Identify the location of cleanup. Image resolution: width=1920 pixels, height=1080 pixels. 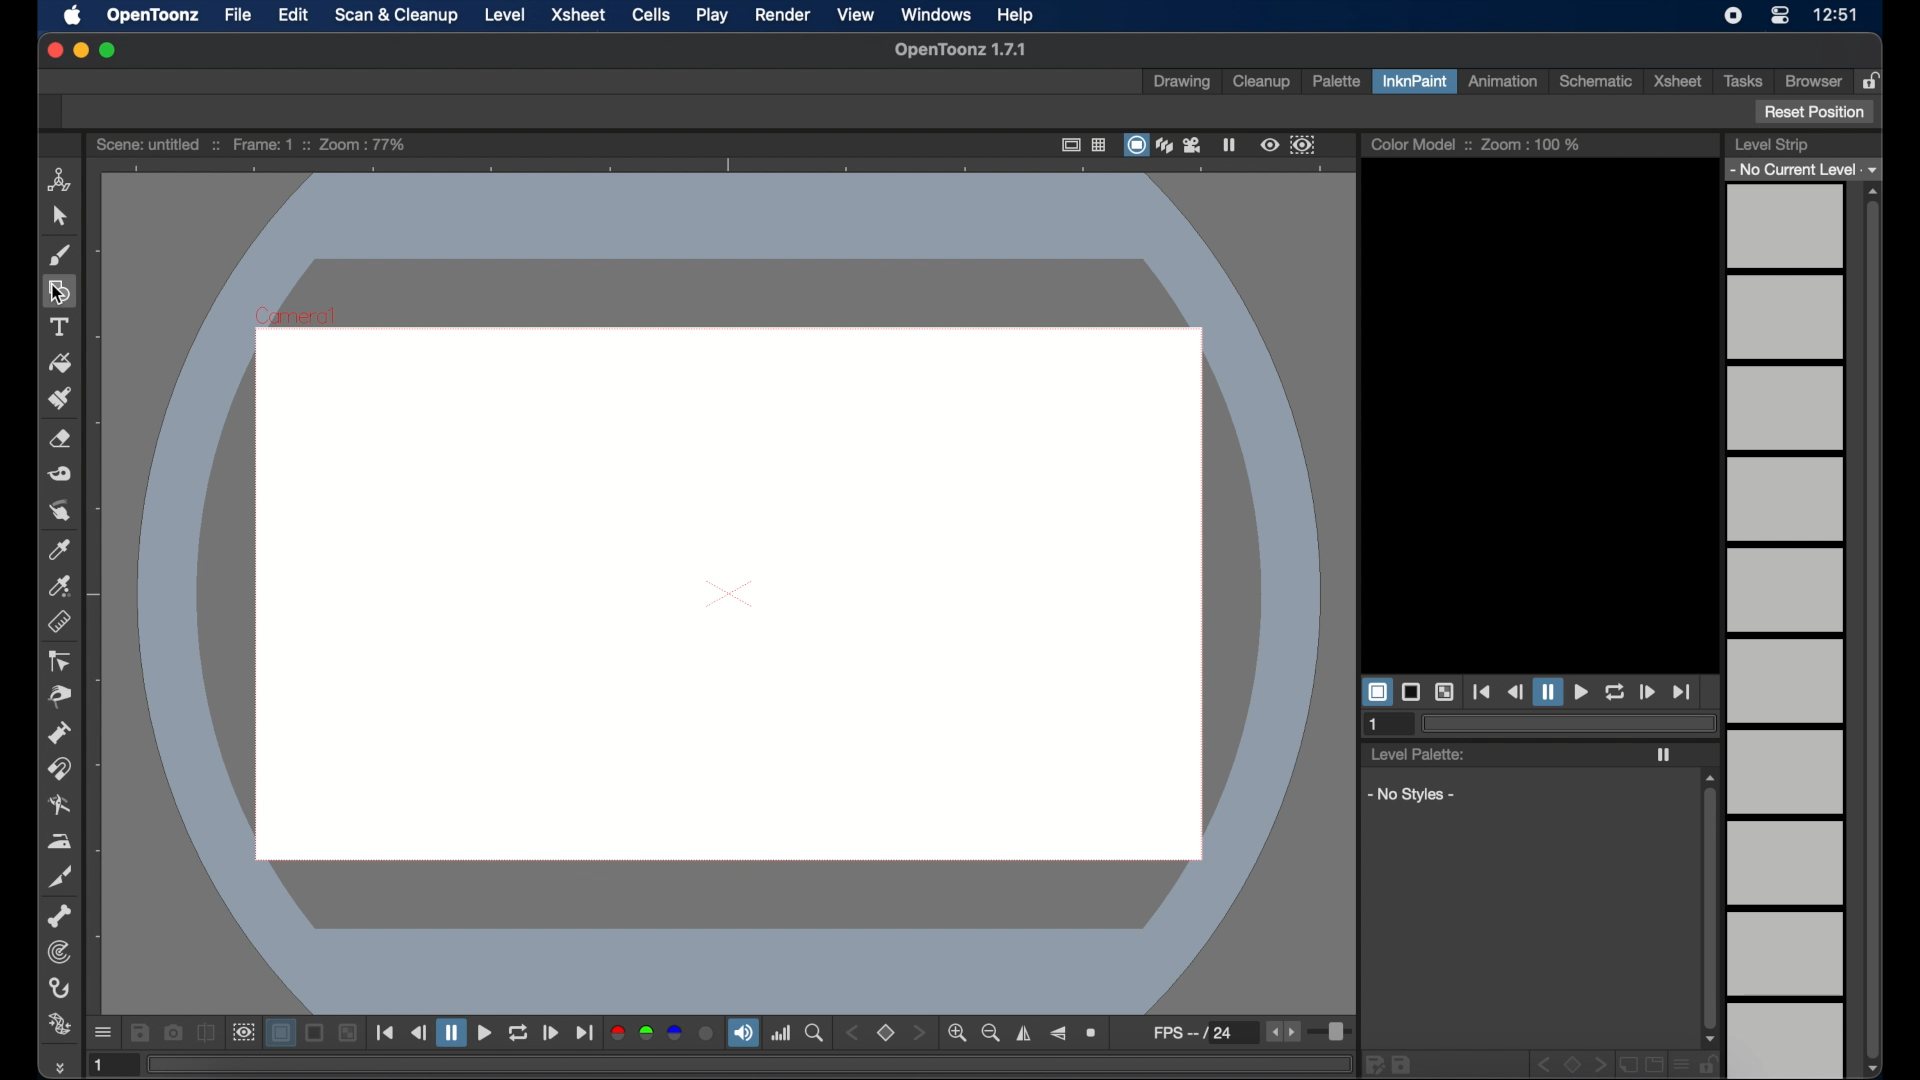
(1264, 81).